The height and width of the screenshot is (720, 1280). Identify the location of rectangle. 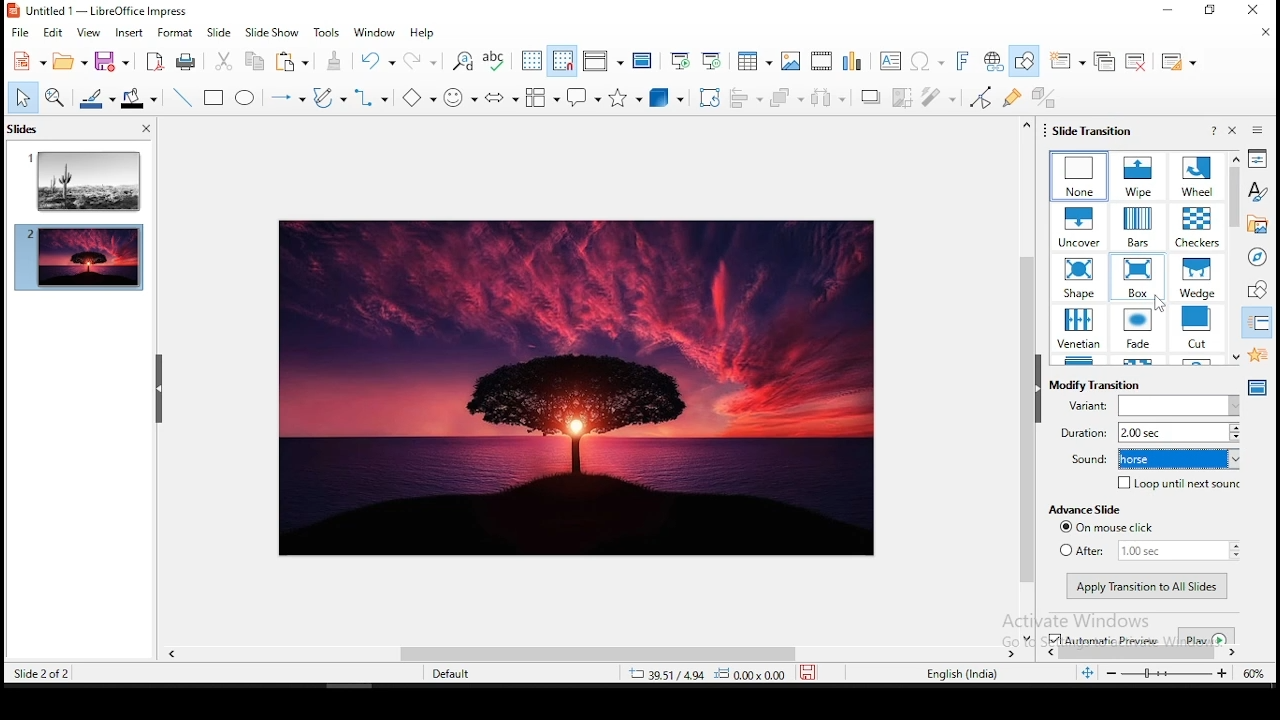
(216, 98).